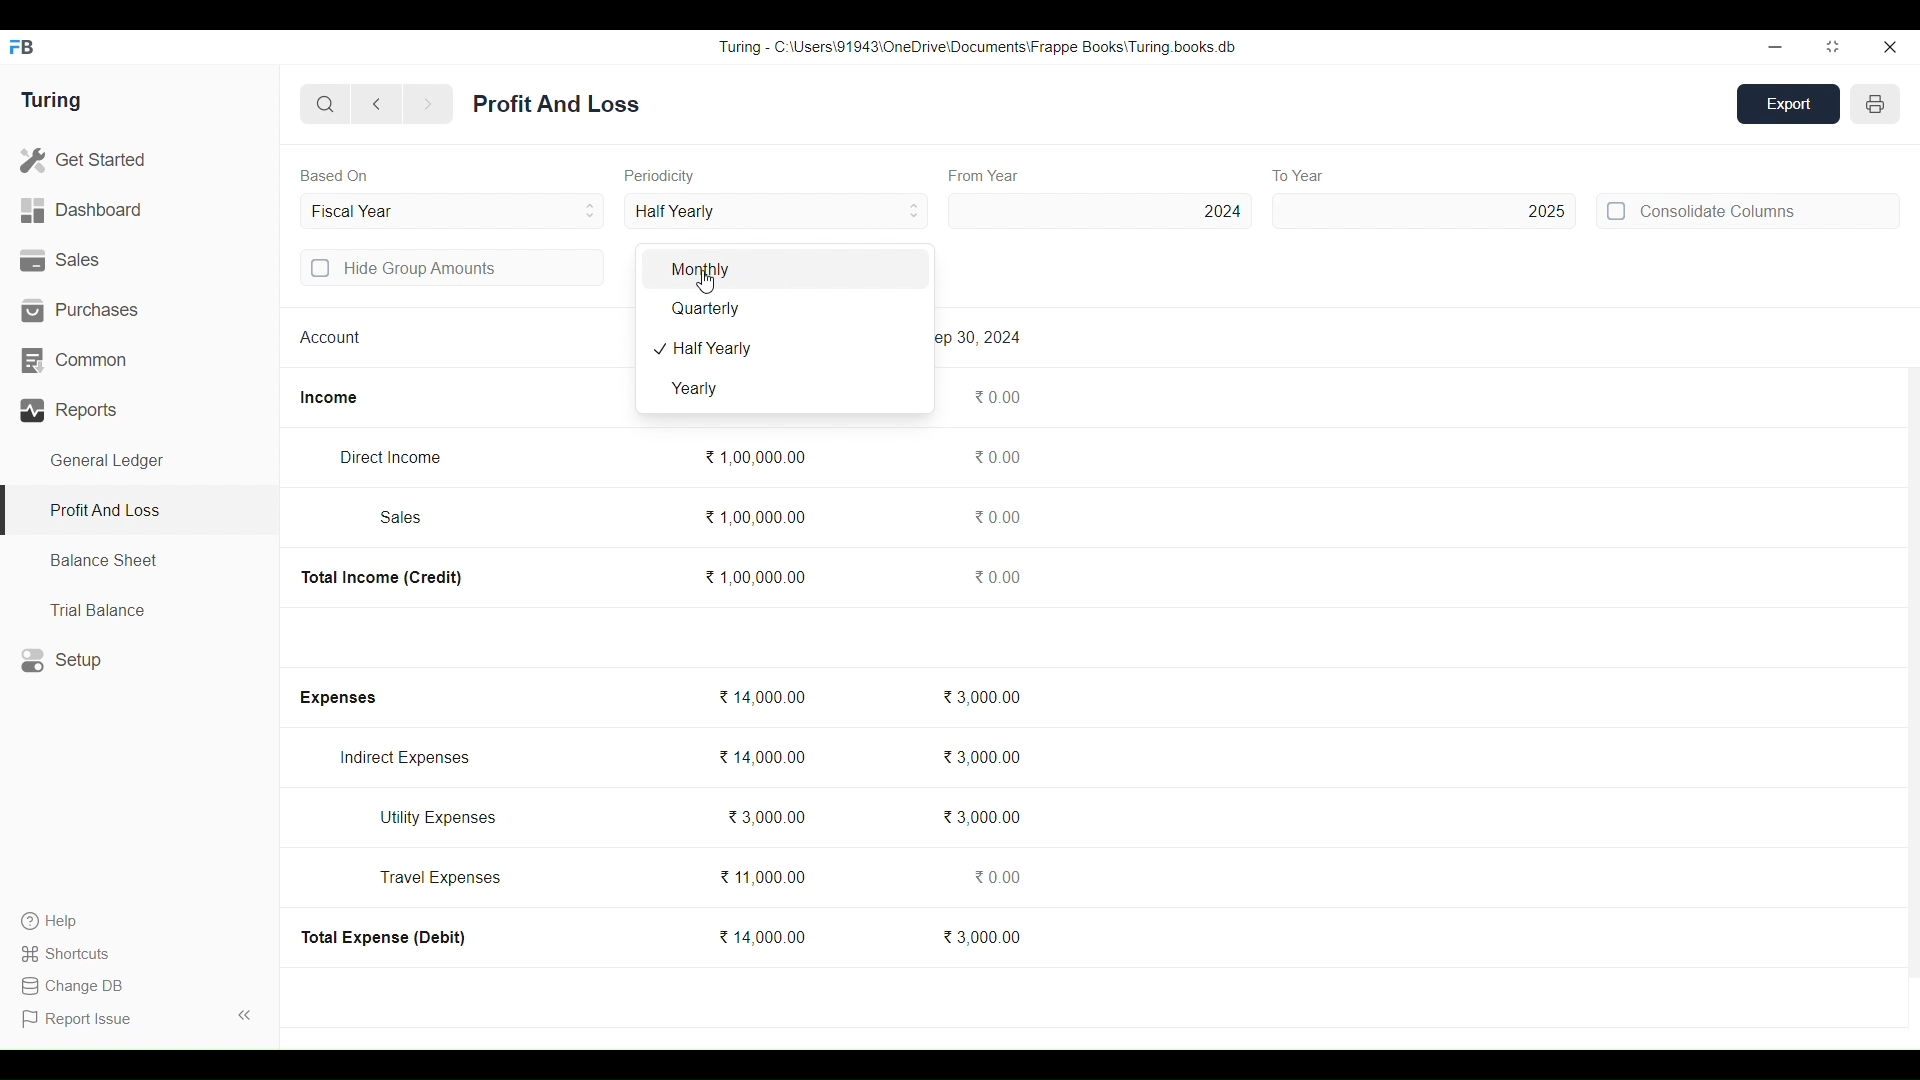  I want to click on Next, so click(428, 105).